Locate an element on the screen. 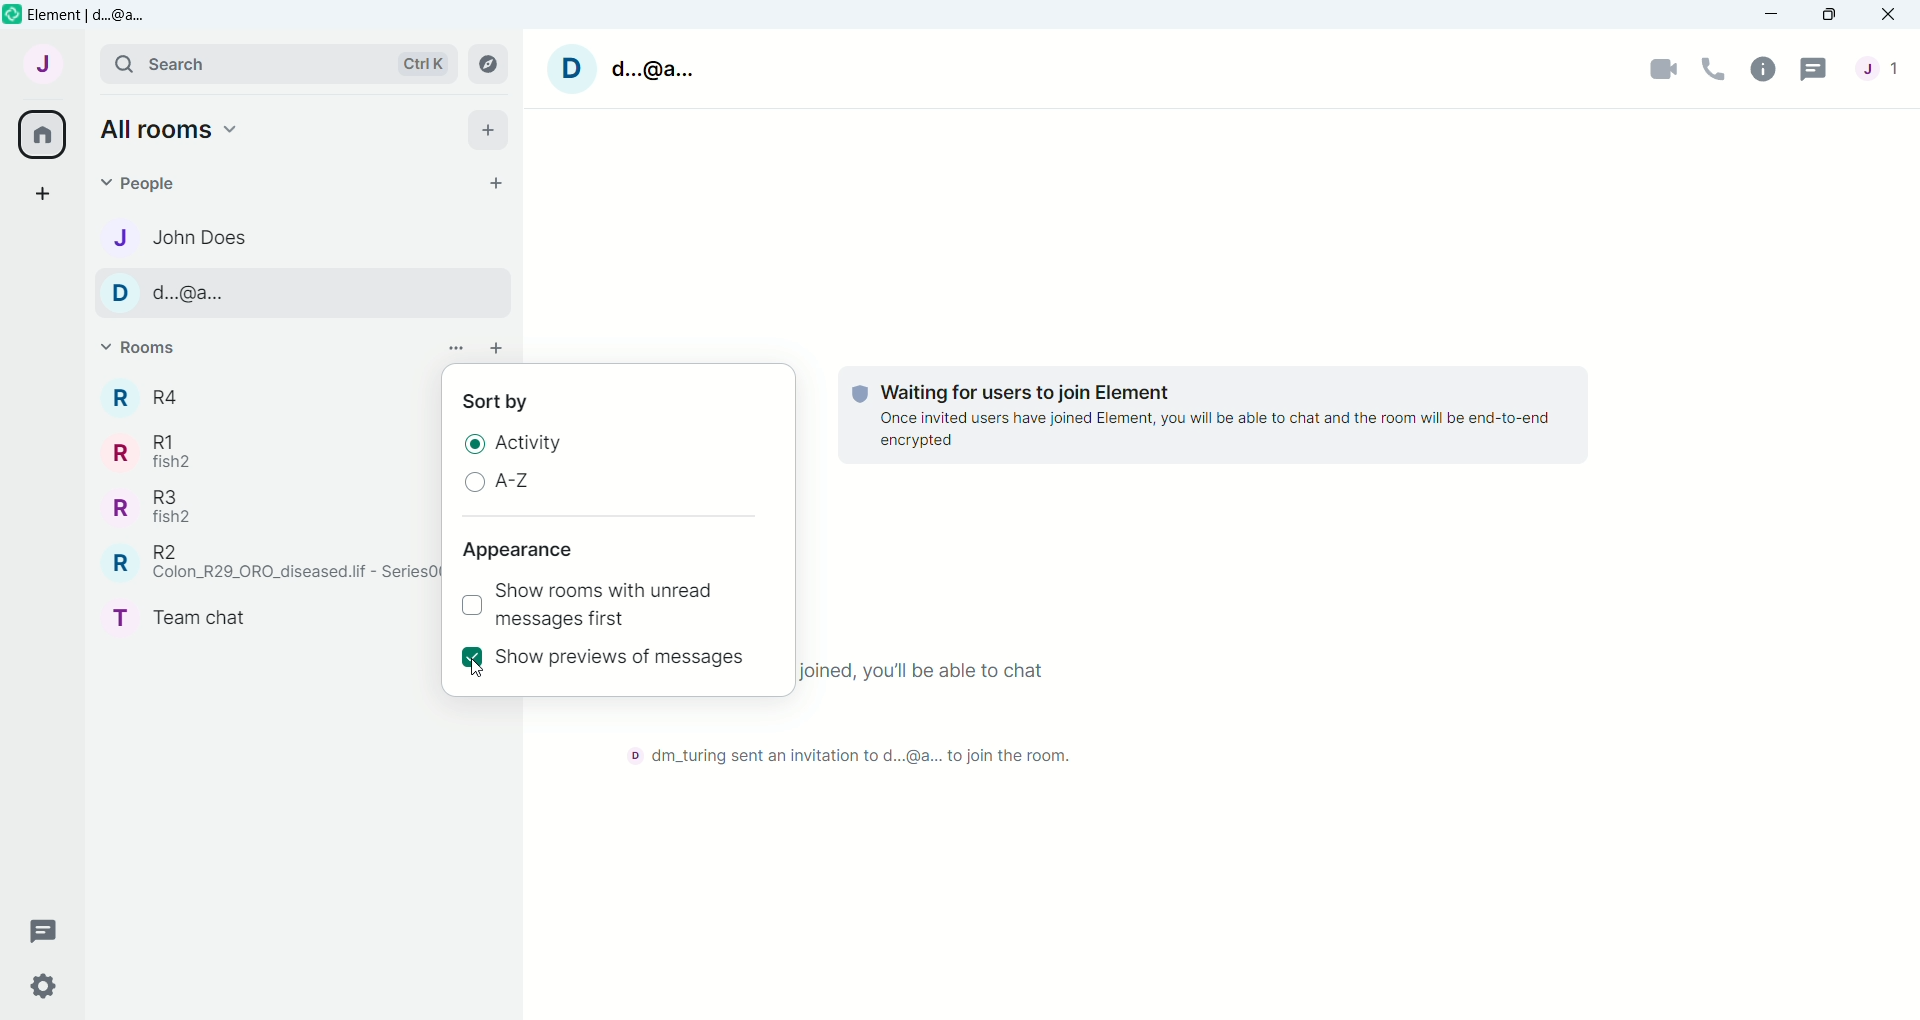 The image size is (1920, 1020). Close is located at coordinates (1889, 15).